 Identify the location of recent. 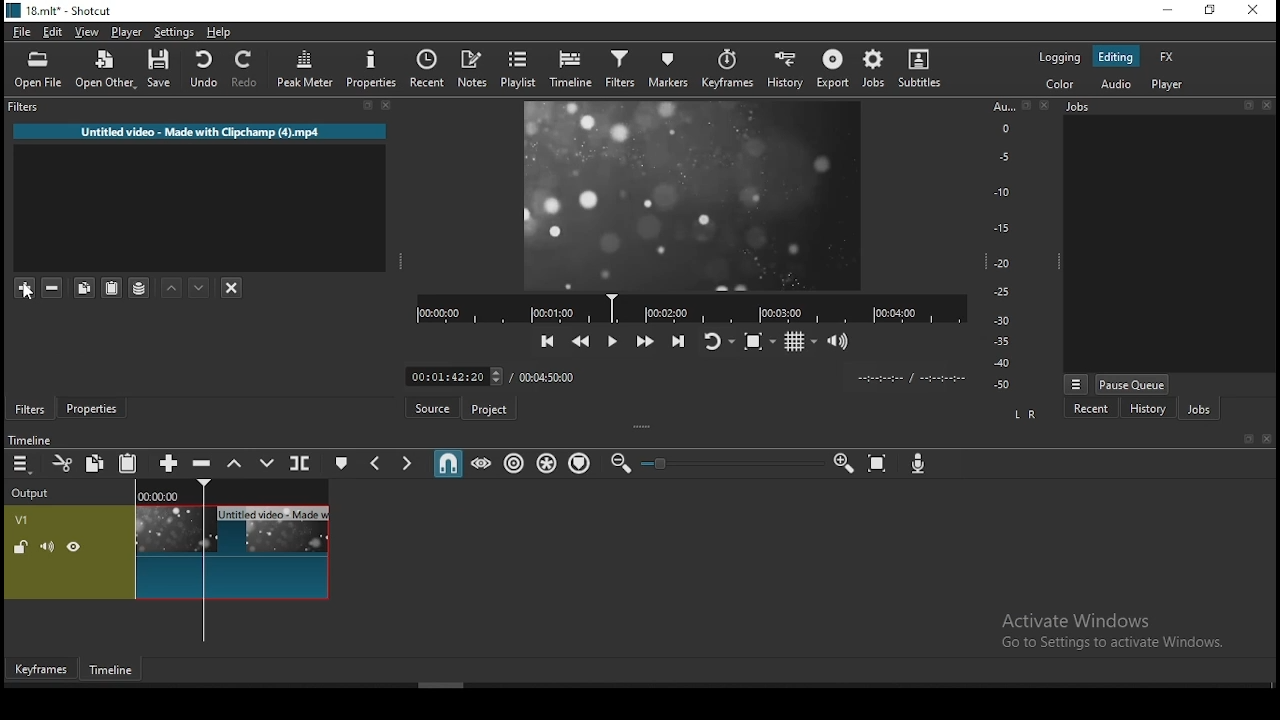
(427, 69).